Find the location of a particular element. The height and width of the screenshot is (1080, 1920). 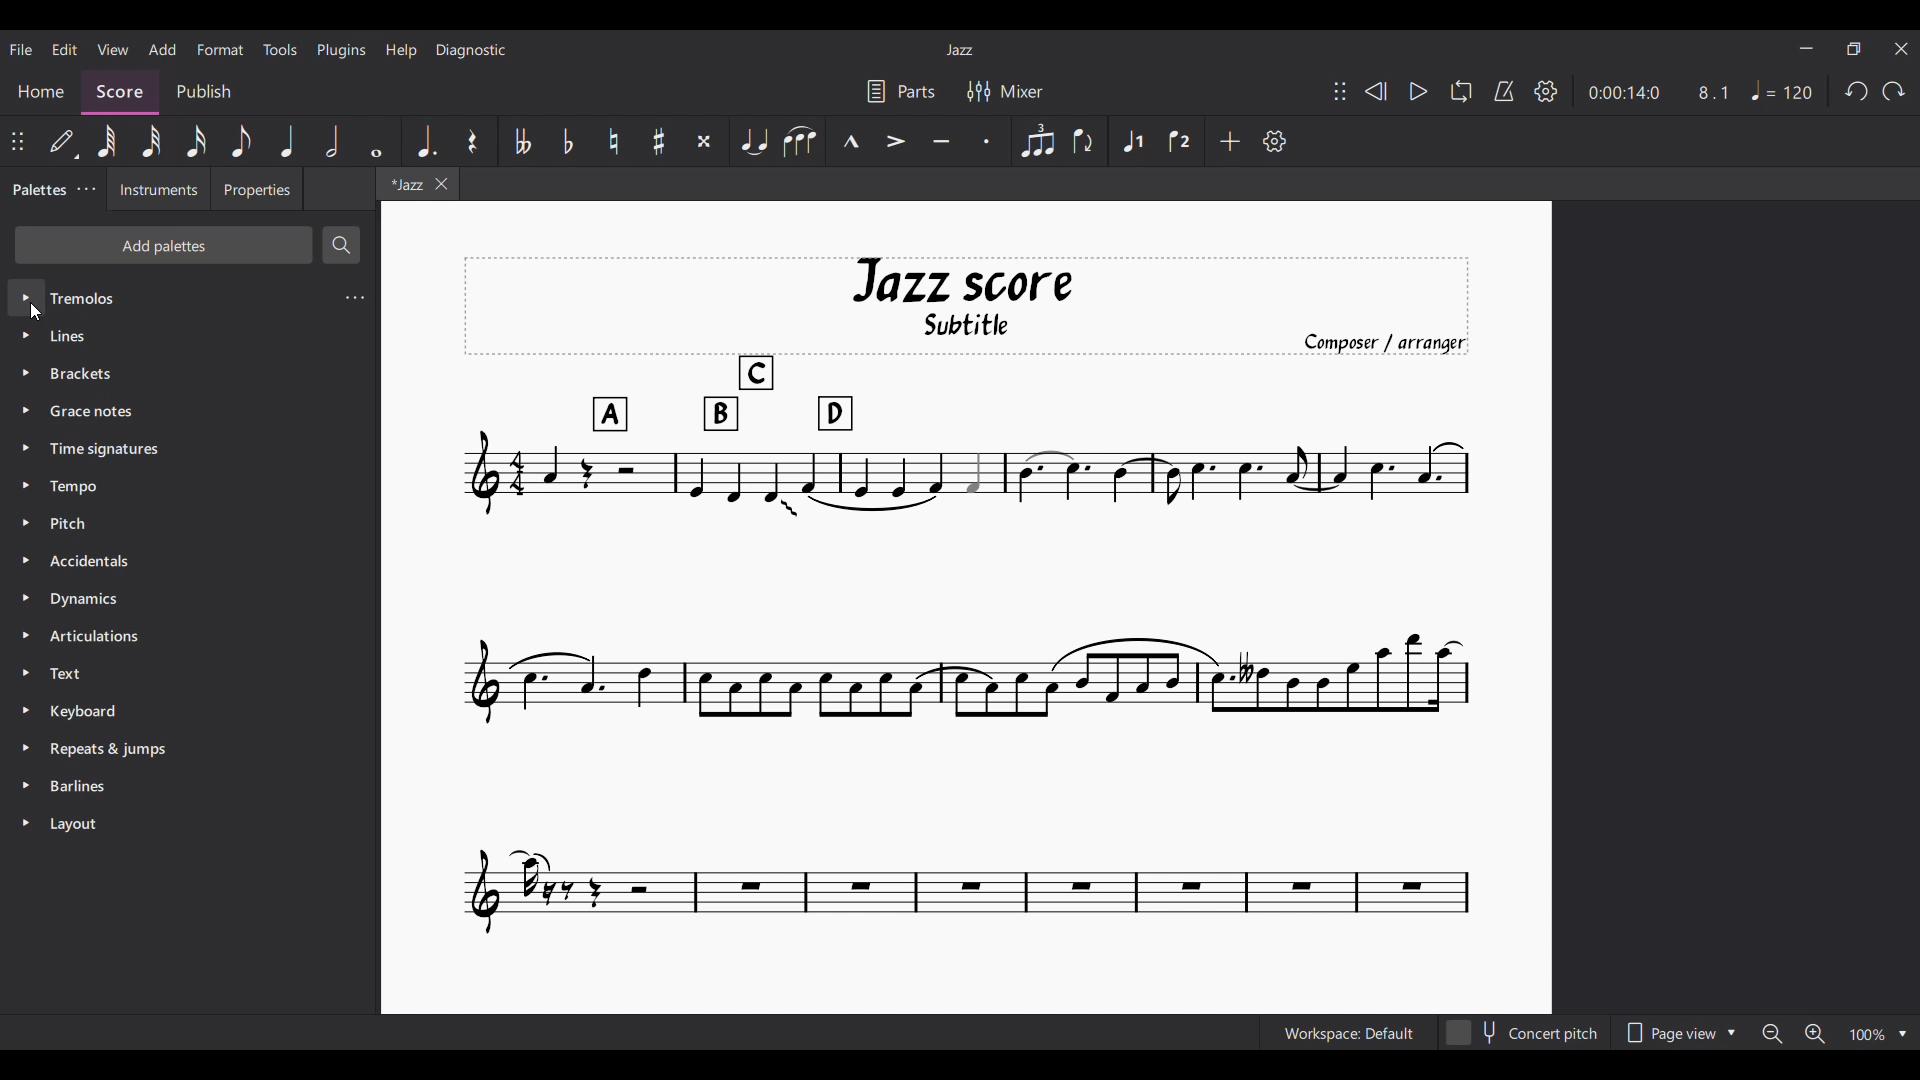

Accidentals is located at coordinates (190, 561).